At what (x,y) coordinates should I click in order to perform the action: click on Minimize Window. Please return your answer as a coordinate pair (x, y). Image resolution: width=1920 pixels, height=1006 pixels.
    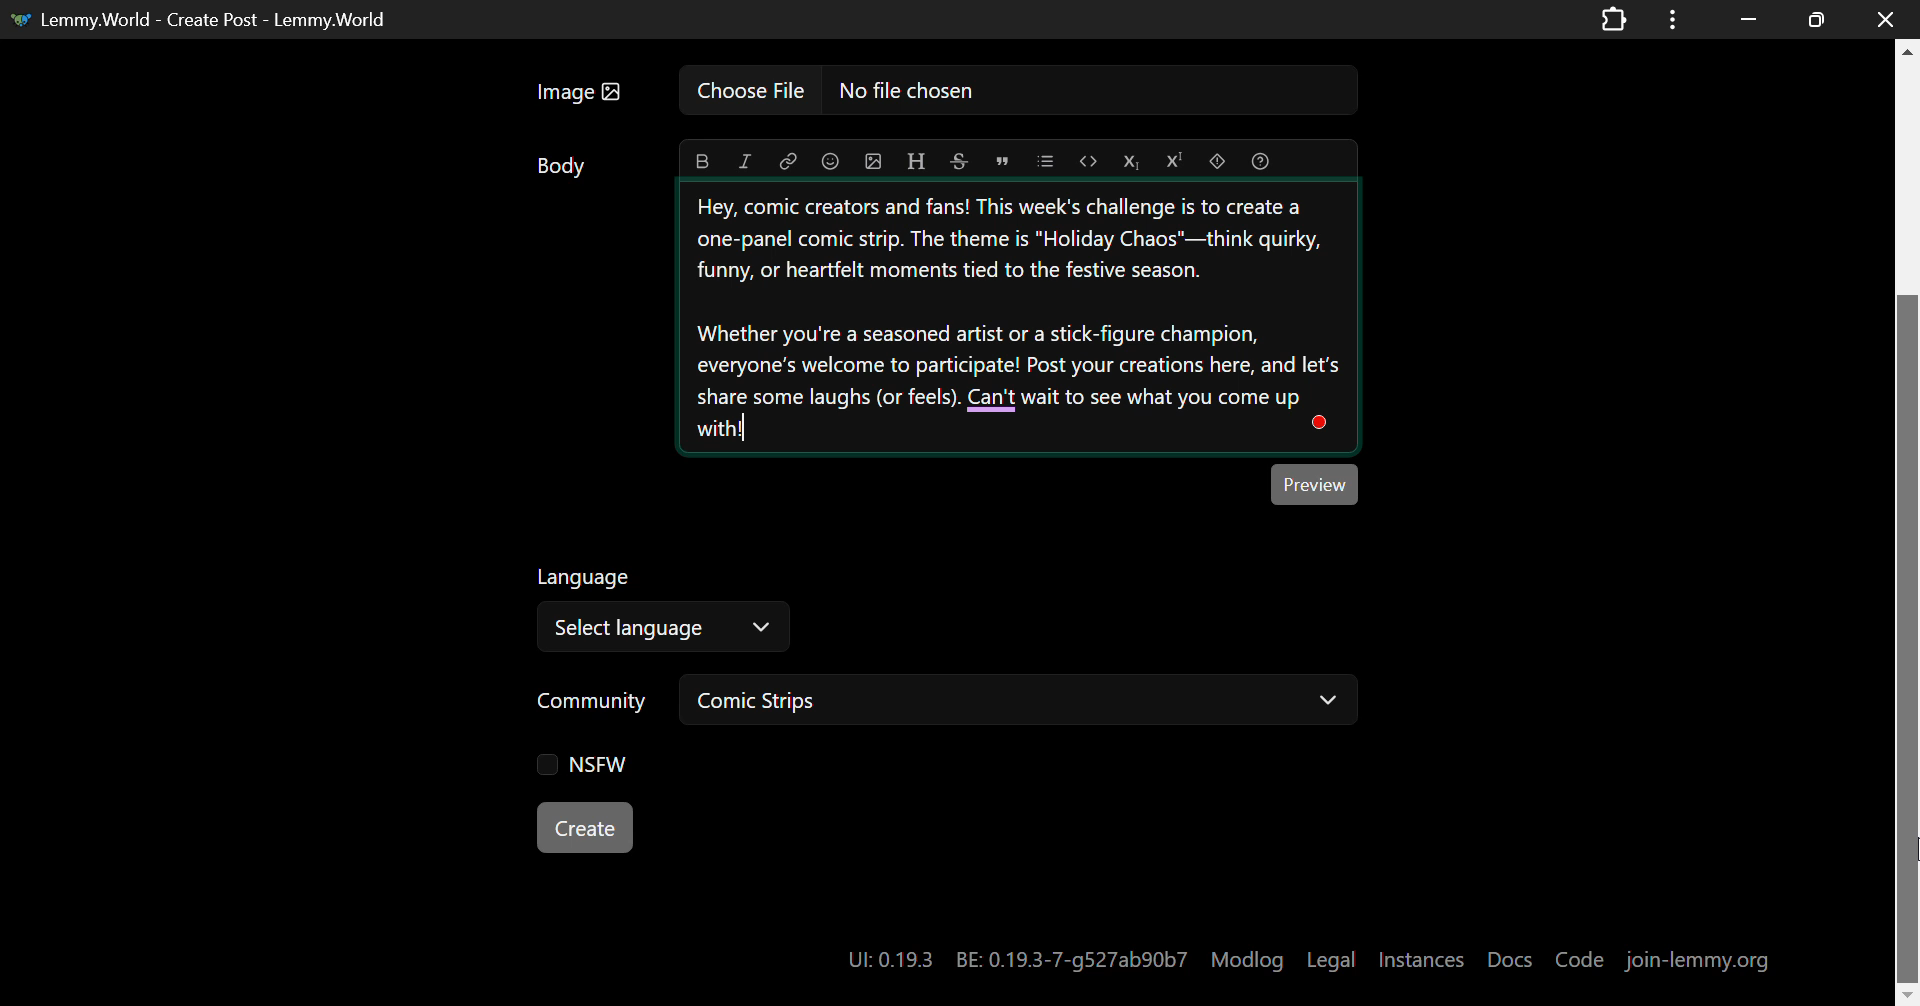
    Looking at the image, I should click on (1818, 19).